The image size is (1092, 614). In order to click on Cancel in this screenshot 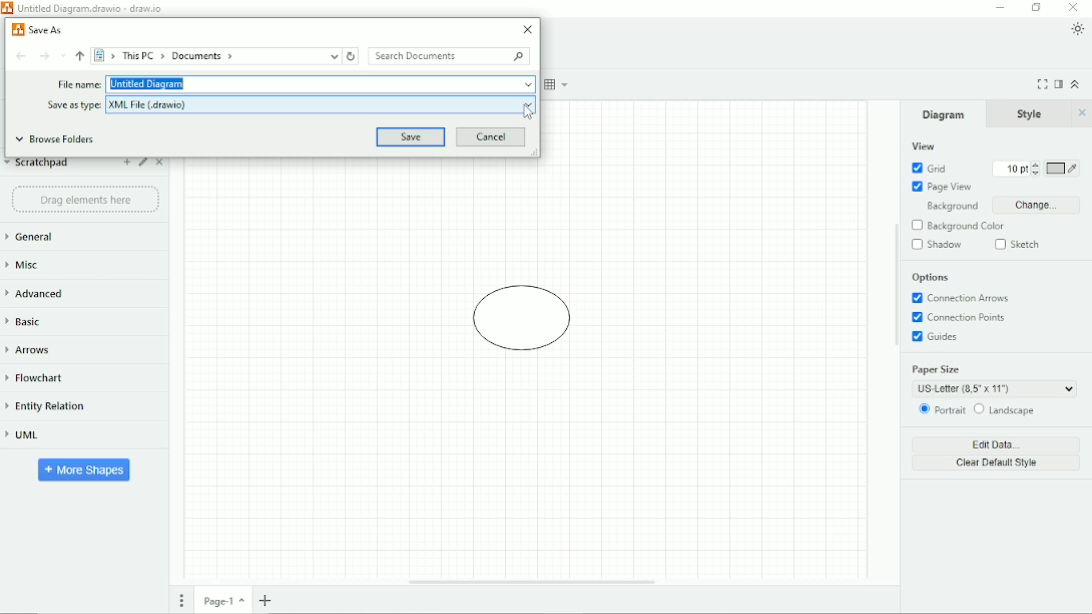, I will do `click(494, 138)`.